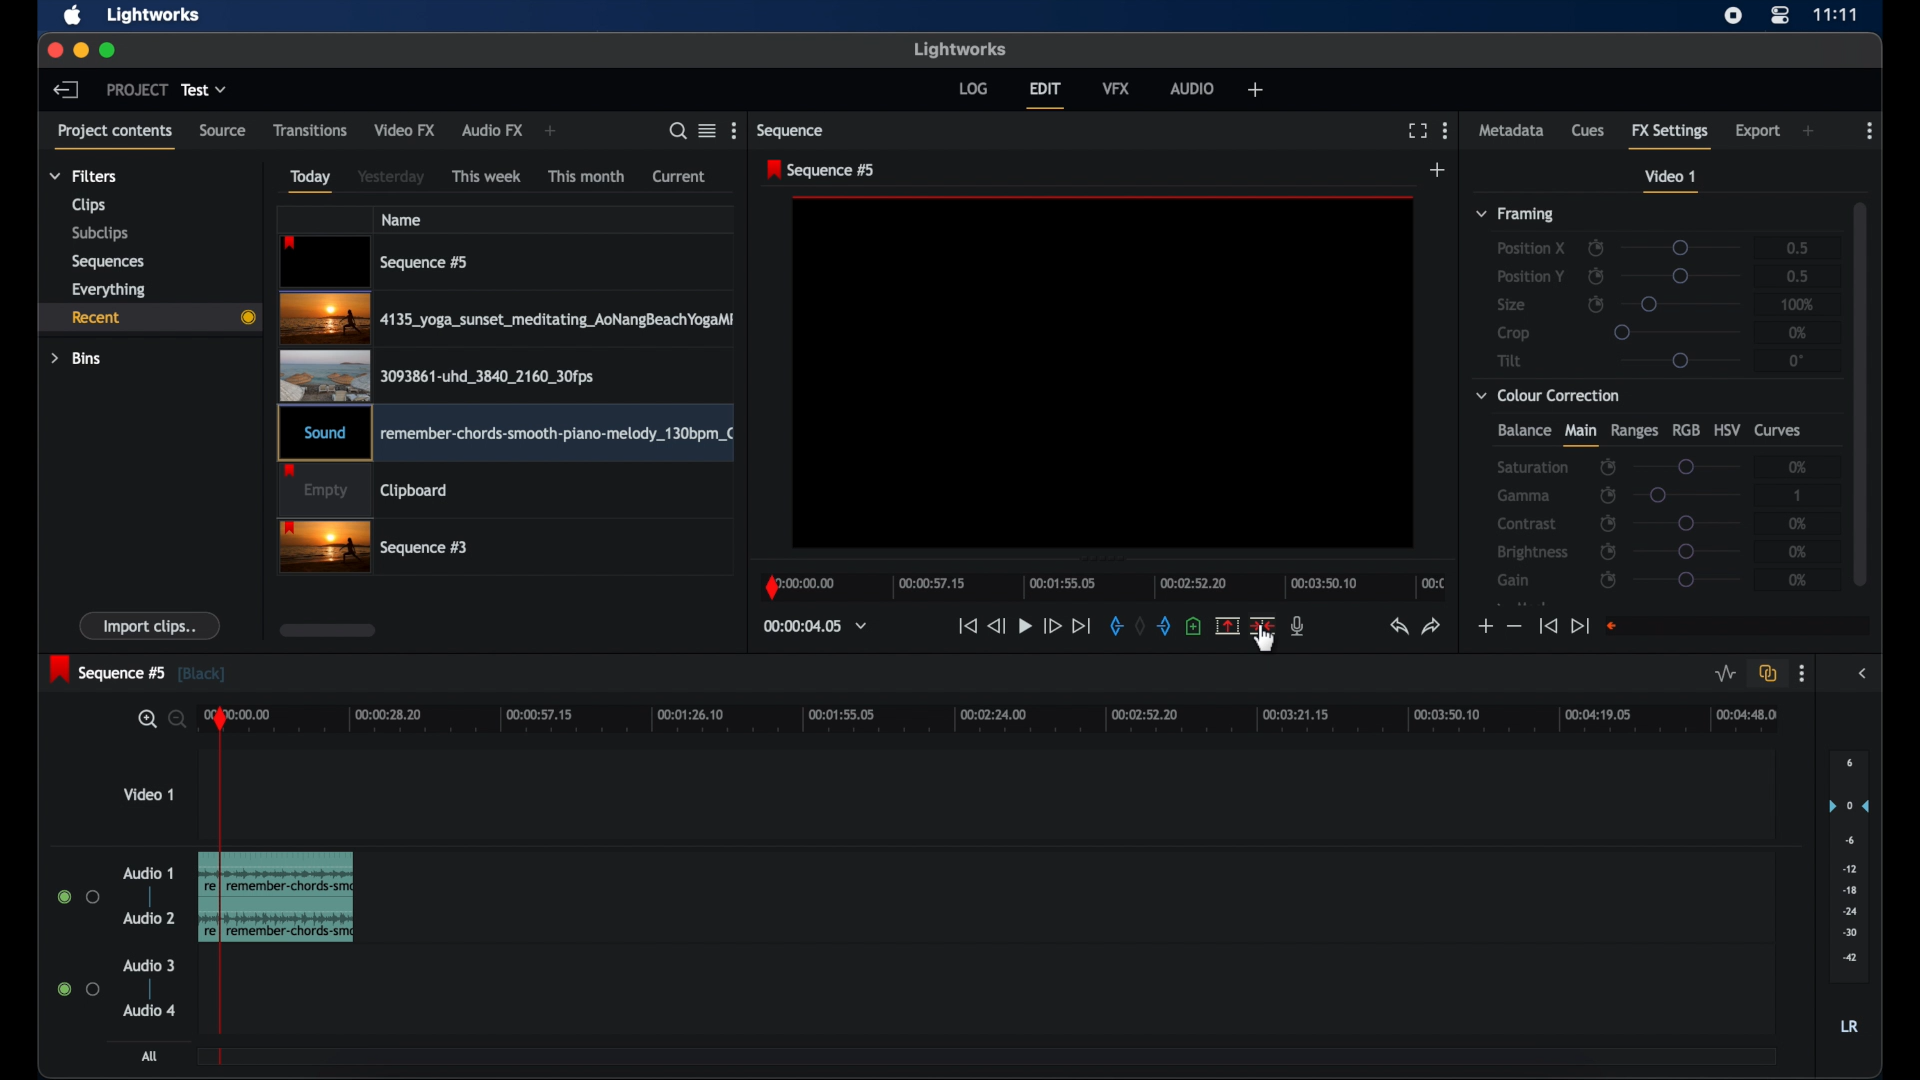 This screenshot has height=1080, width=1920. I want to click on contrast, so click(1526, 523).